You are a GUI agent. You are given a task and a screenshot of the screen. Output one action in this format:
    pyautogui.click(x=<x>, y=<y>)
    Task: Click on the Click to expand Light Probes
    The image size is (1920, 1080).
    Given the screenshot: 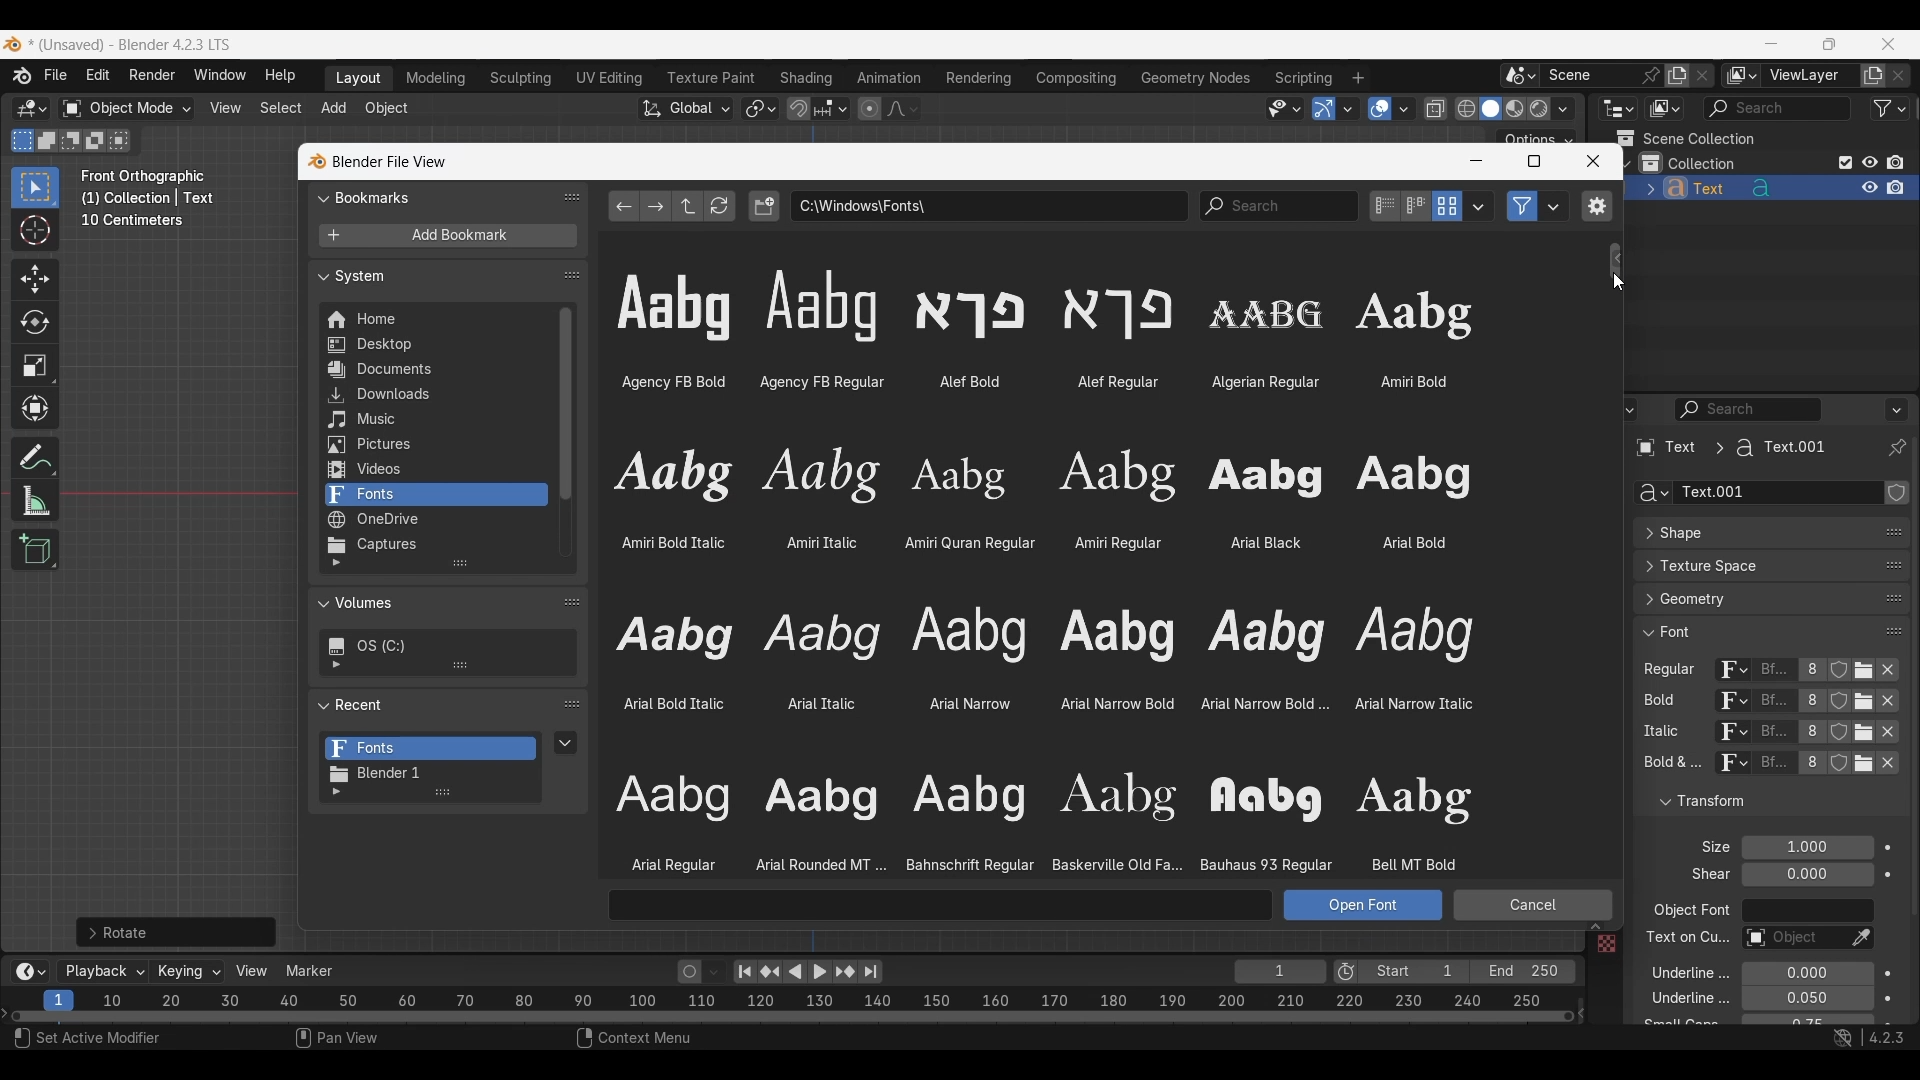 What is the action you would take?
    pyautogui.click(x=1703, y=847)
    